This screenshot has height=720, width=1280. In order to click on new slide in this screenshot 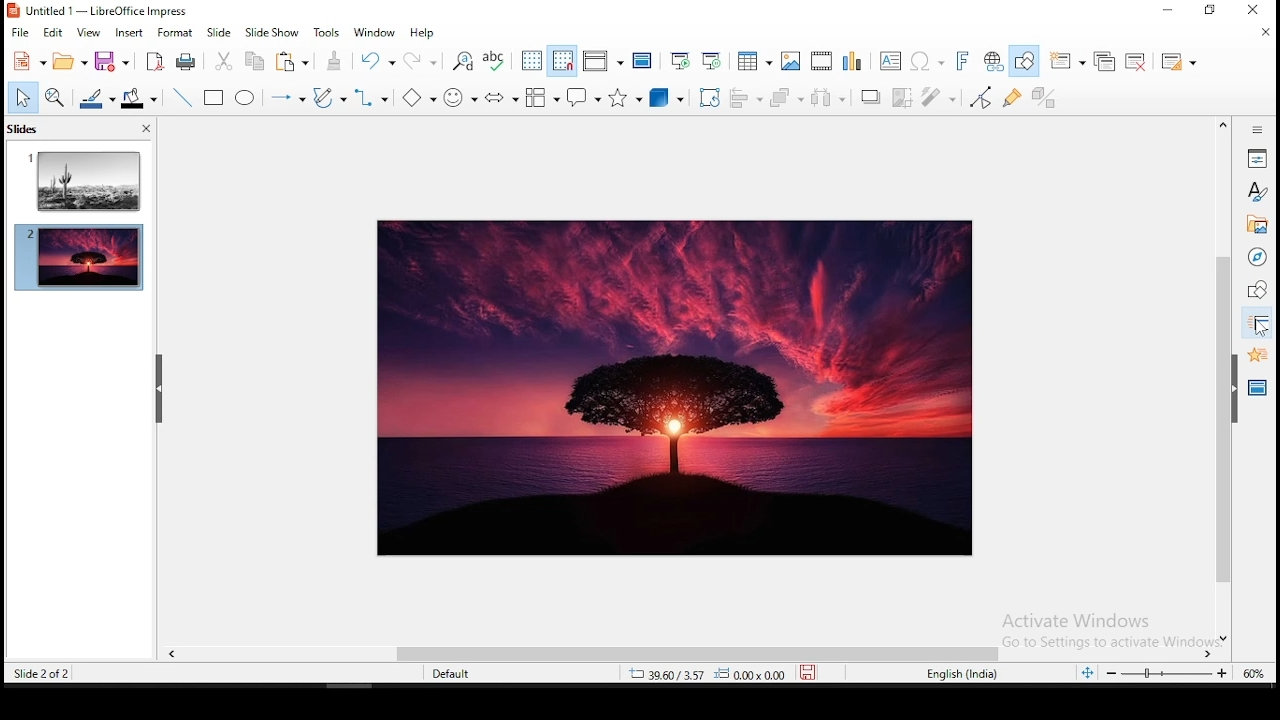, I will do `click(1070, 59)`.